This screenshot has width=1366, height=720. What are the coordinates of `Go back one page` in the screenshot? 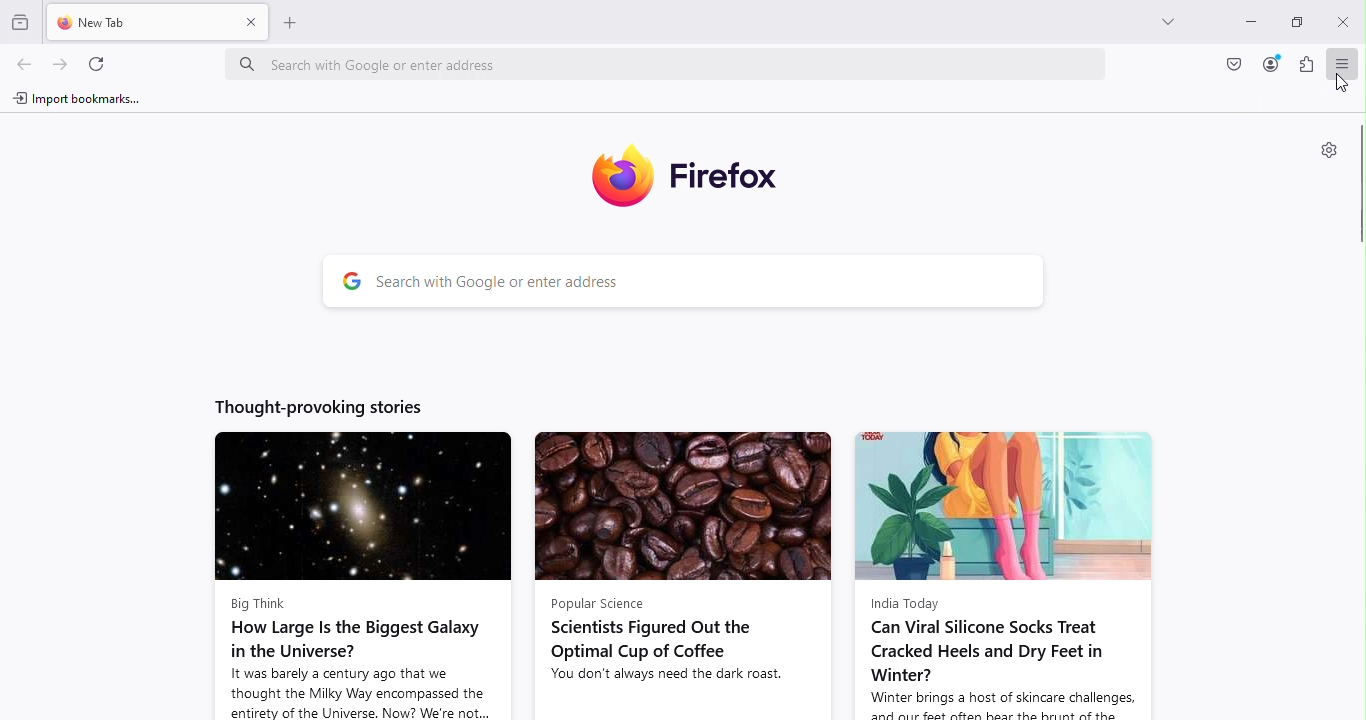 It's located at (24, 65).